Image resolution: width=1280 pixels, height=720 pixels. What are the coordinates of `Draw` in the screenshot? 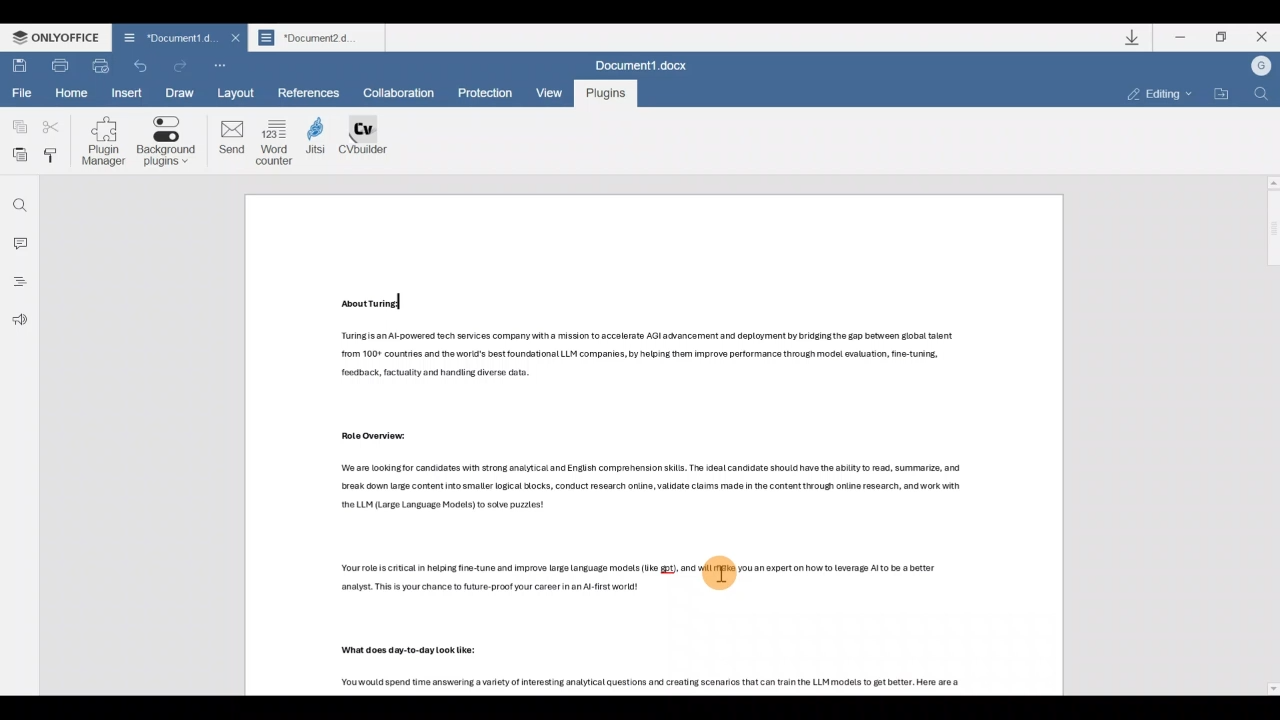 It's located at (179, 90).